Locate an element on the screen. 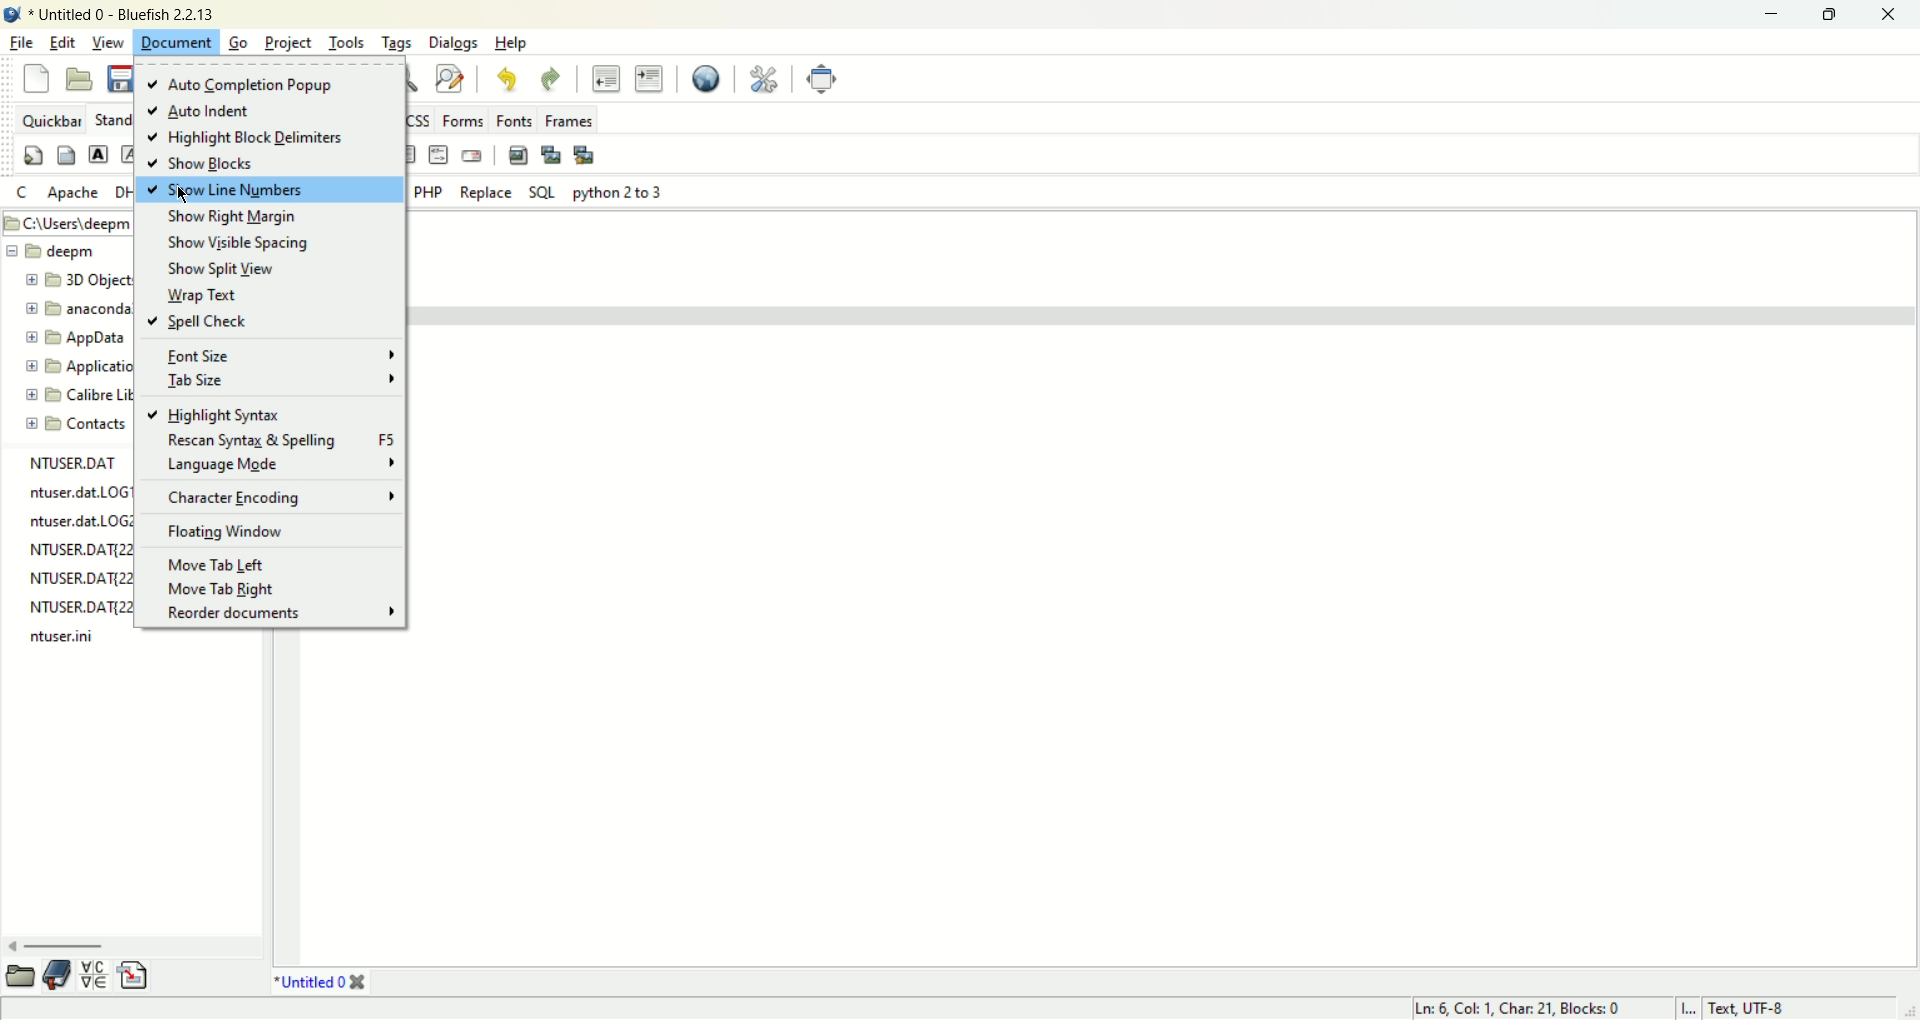 This screenshot has width=1920, height=1020. character encoding is located at coordinates (280, 498).